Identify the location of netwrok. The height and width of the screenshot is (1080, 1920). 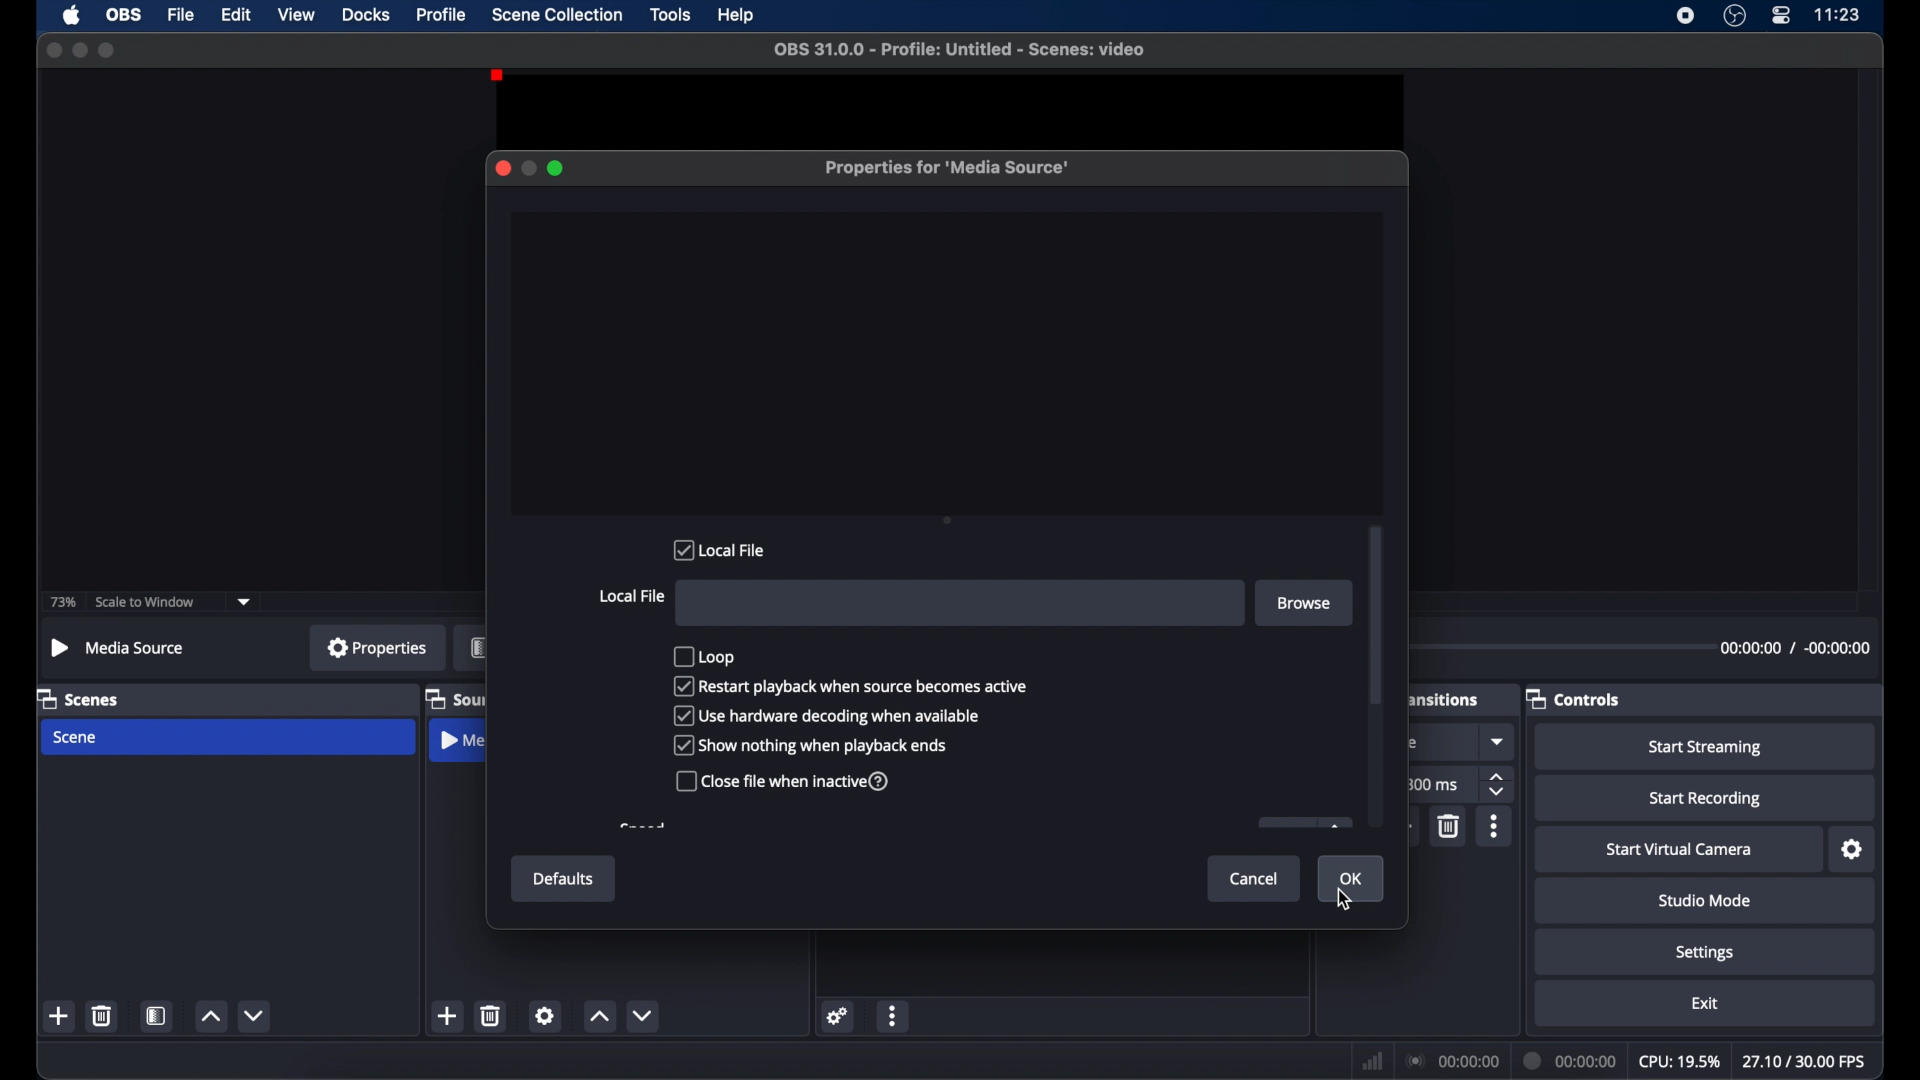
(1372, 1062).